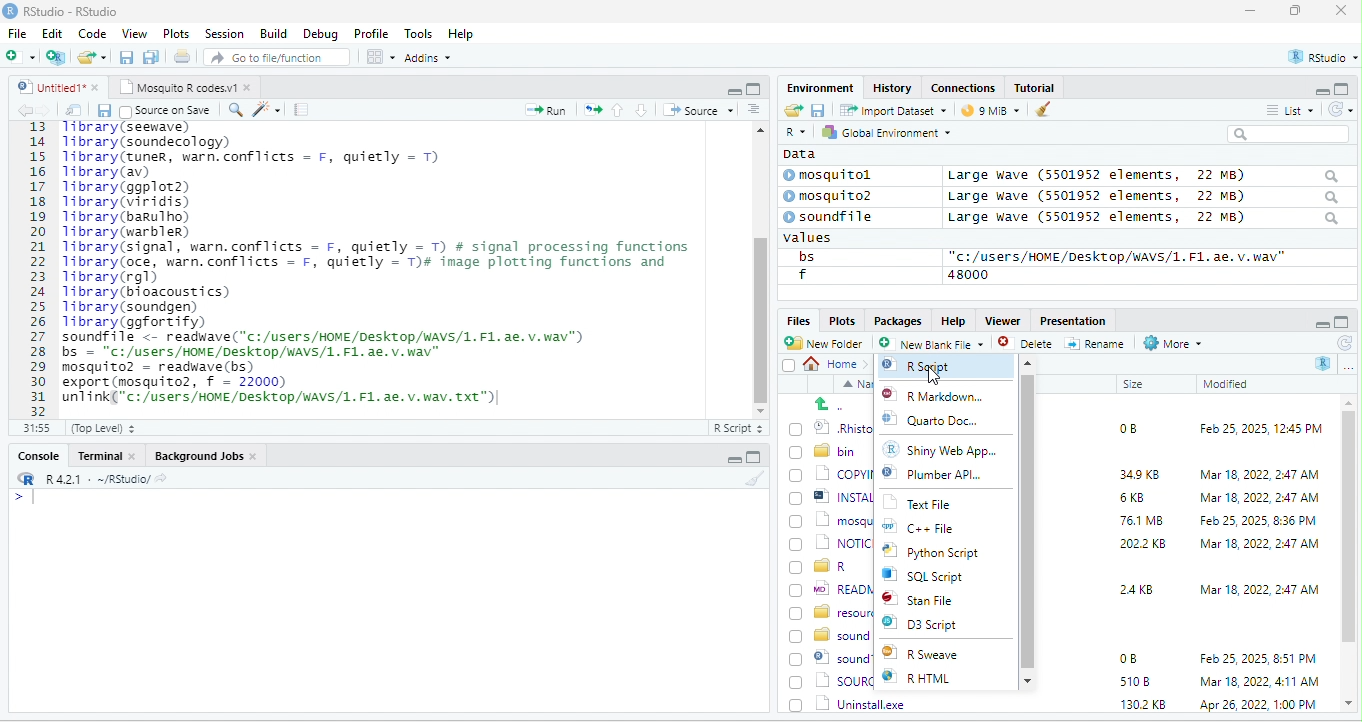 This screenshot has width=1362, height=722. Describe the element at coordinates (757, 479) in the screenshot. I see `brush` at that location.